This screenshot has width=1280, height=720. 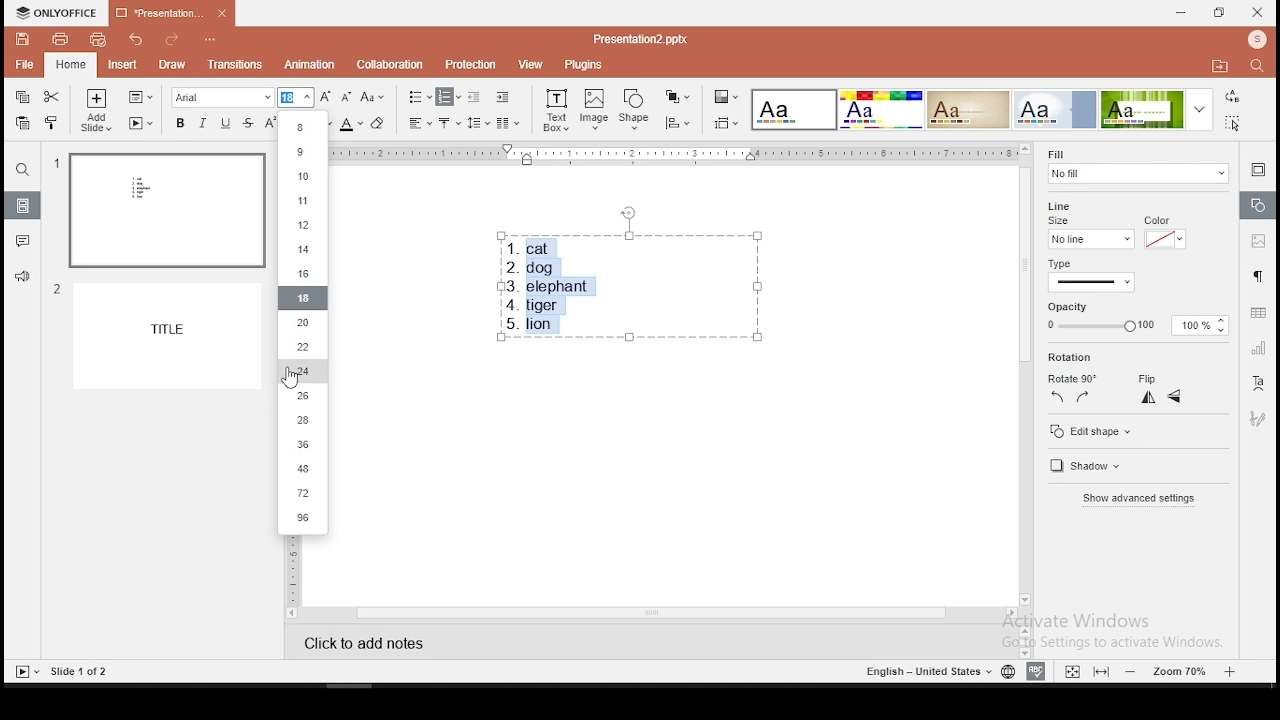 I want to click on decrease indent, so click(x=474, y=97).